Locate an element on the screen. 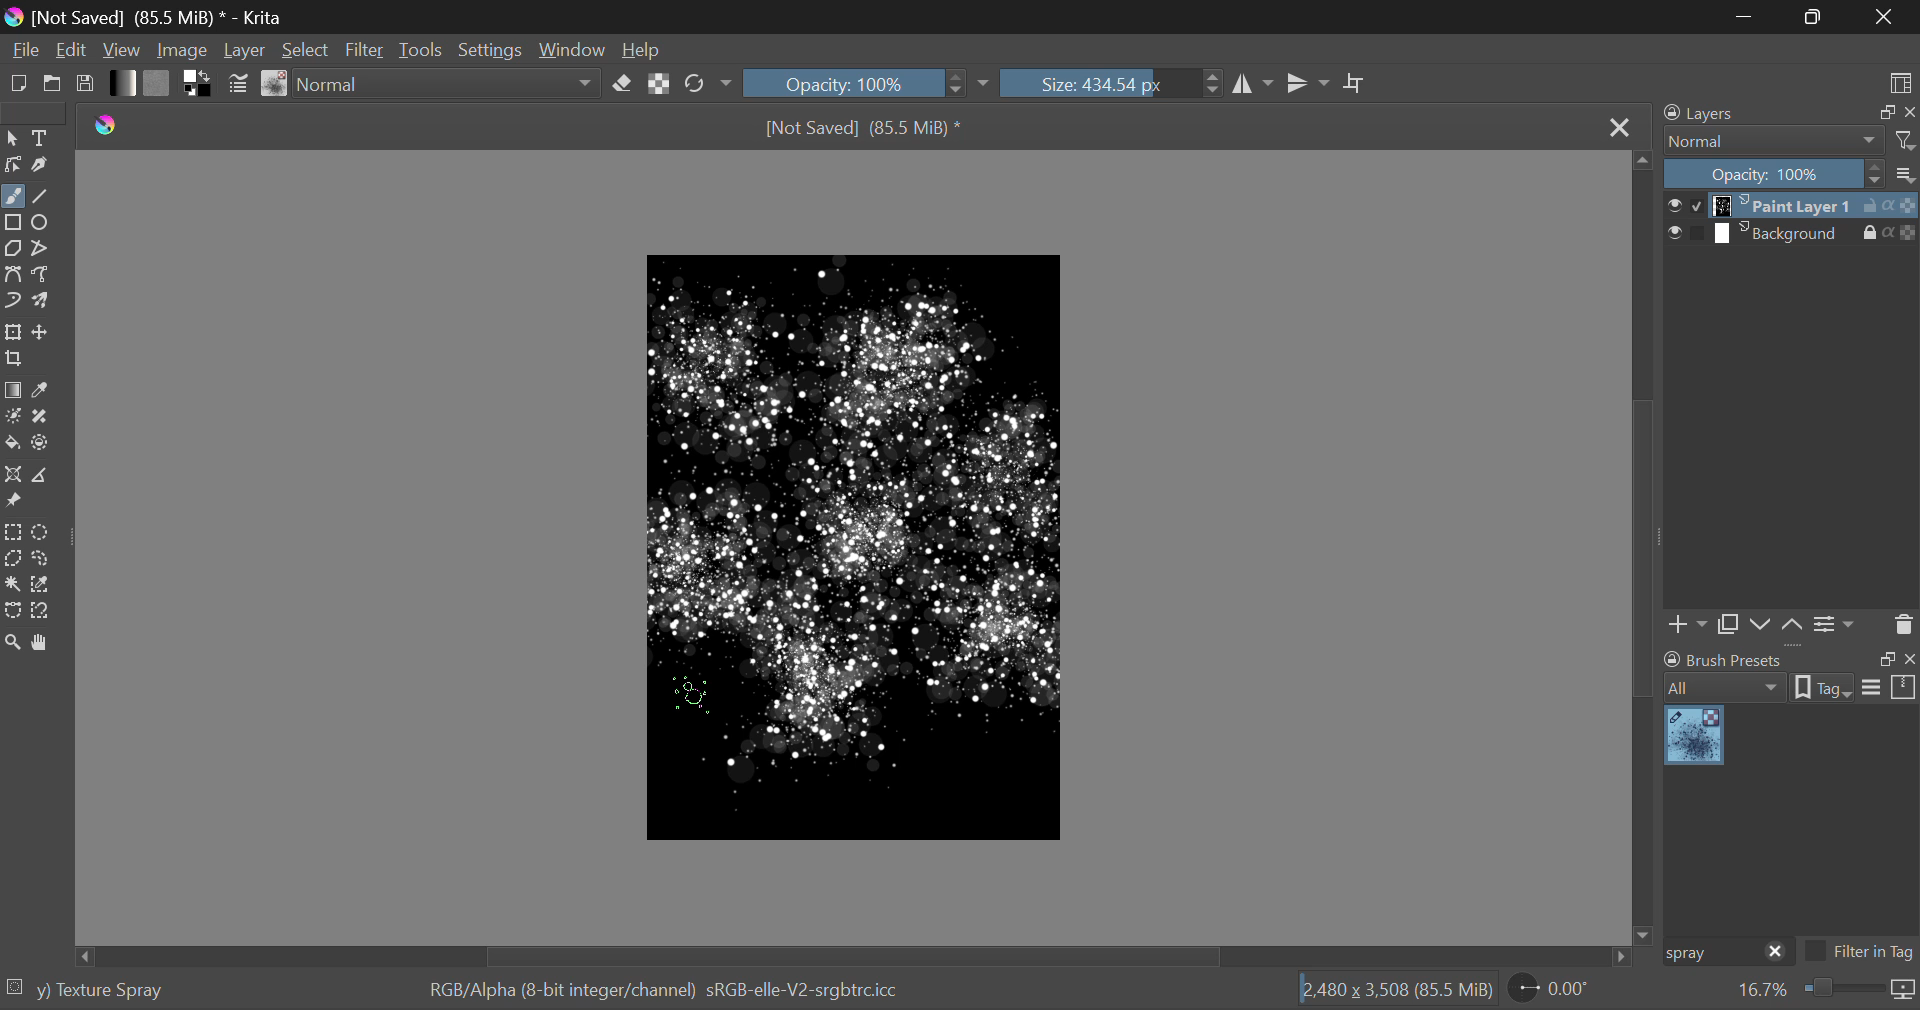 The height and width of the screenshot is (1010, 1920). Layer Movement up is located at coordinates (1793, 627).